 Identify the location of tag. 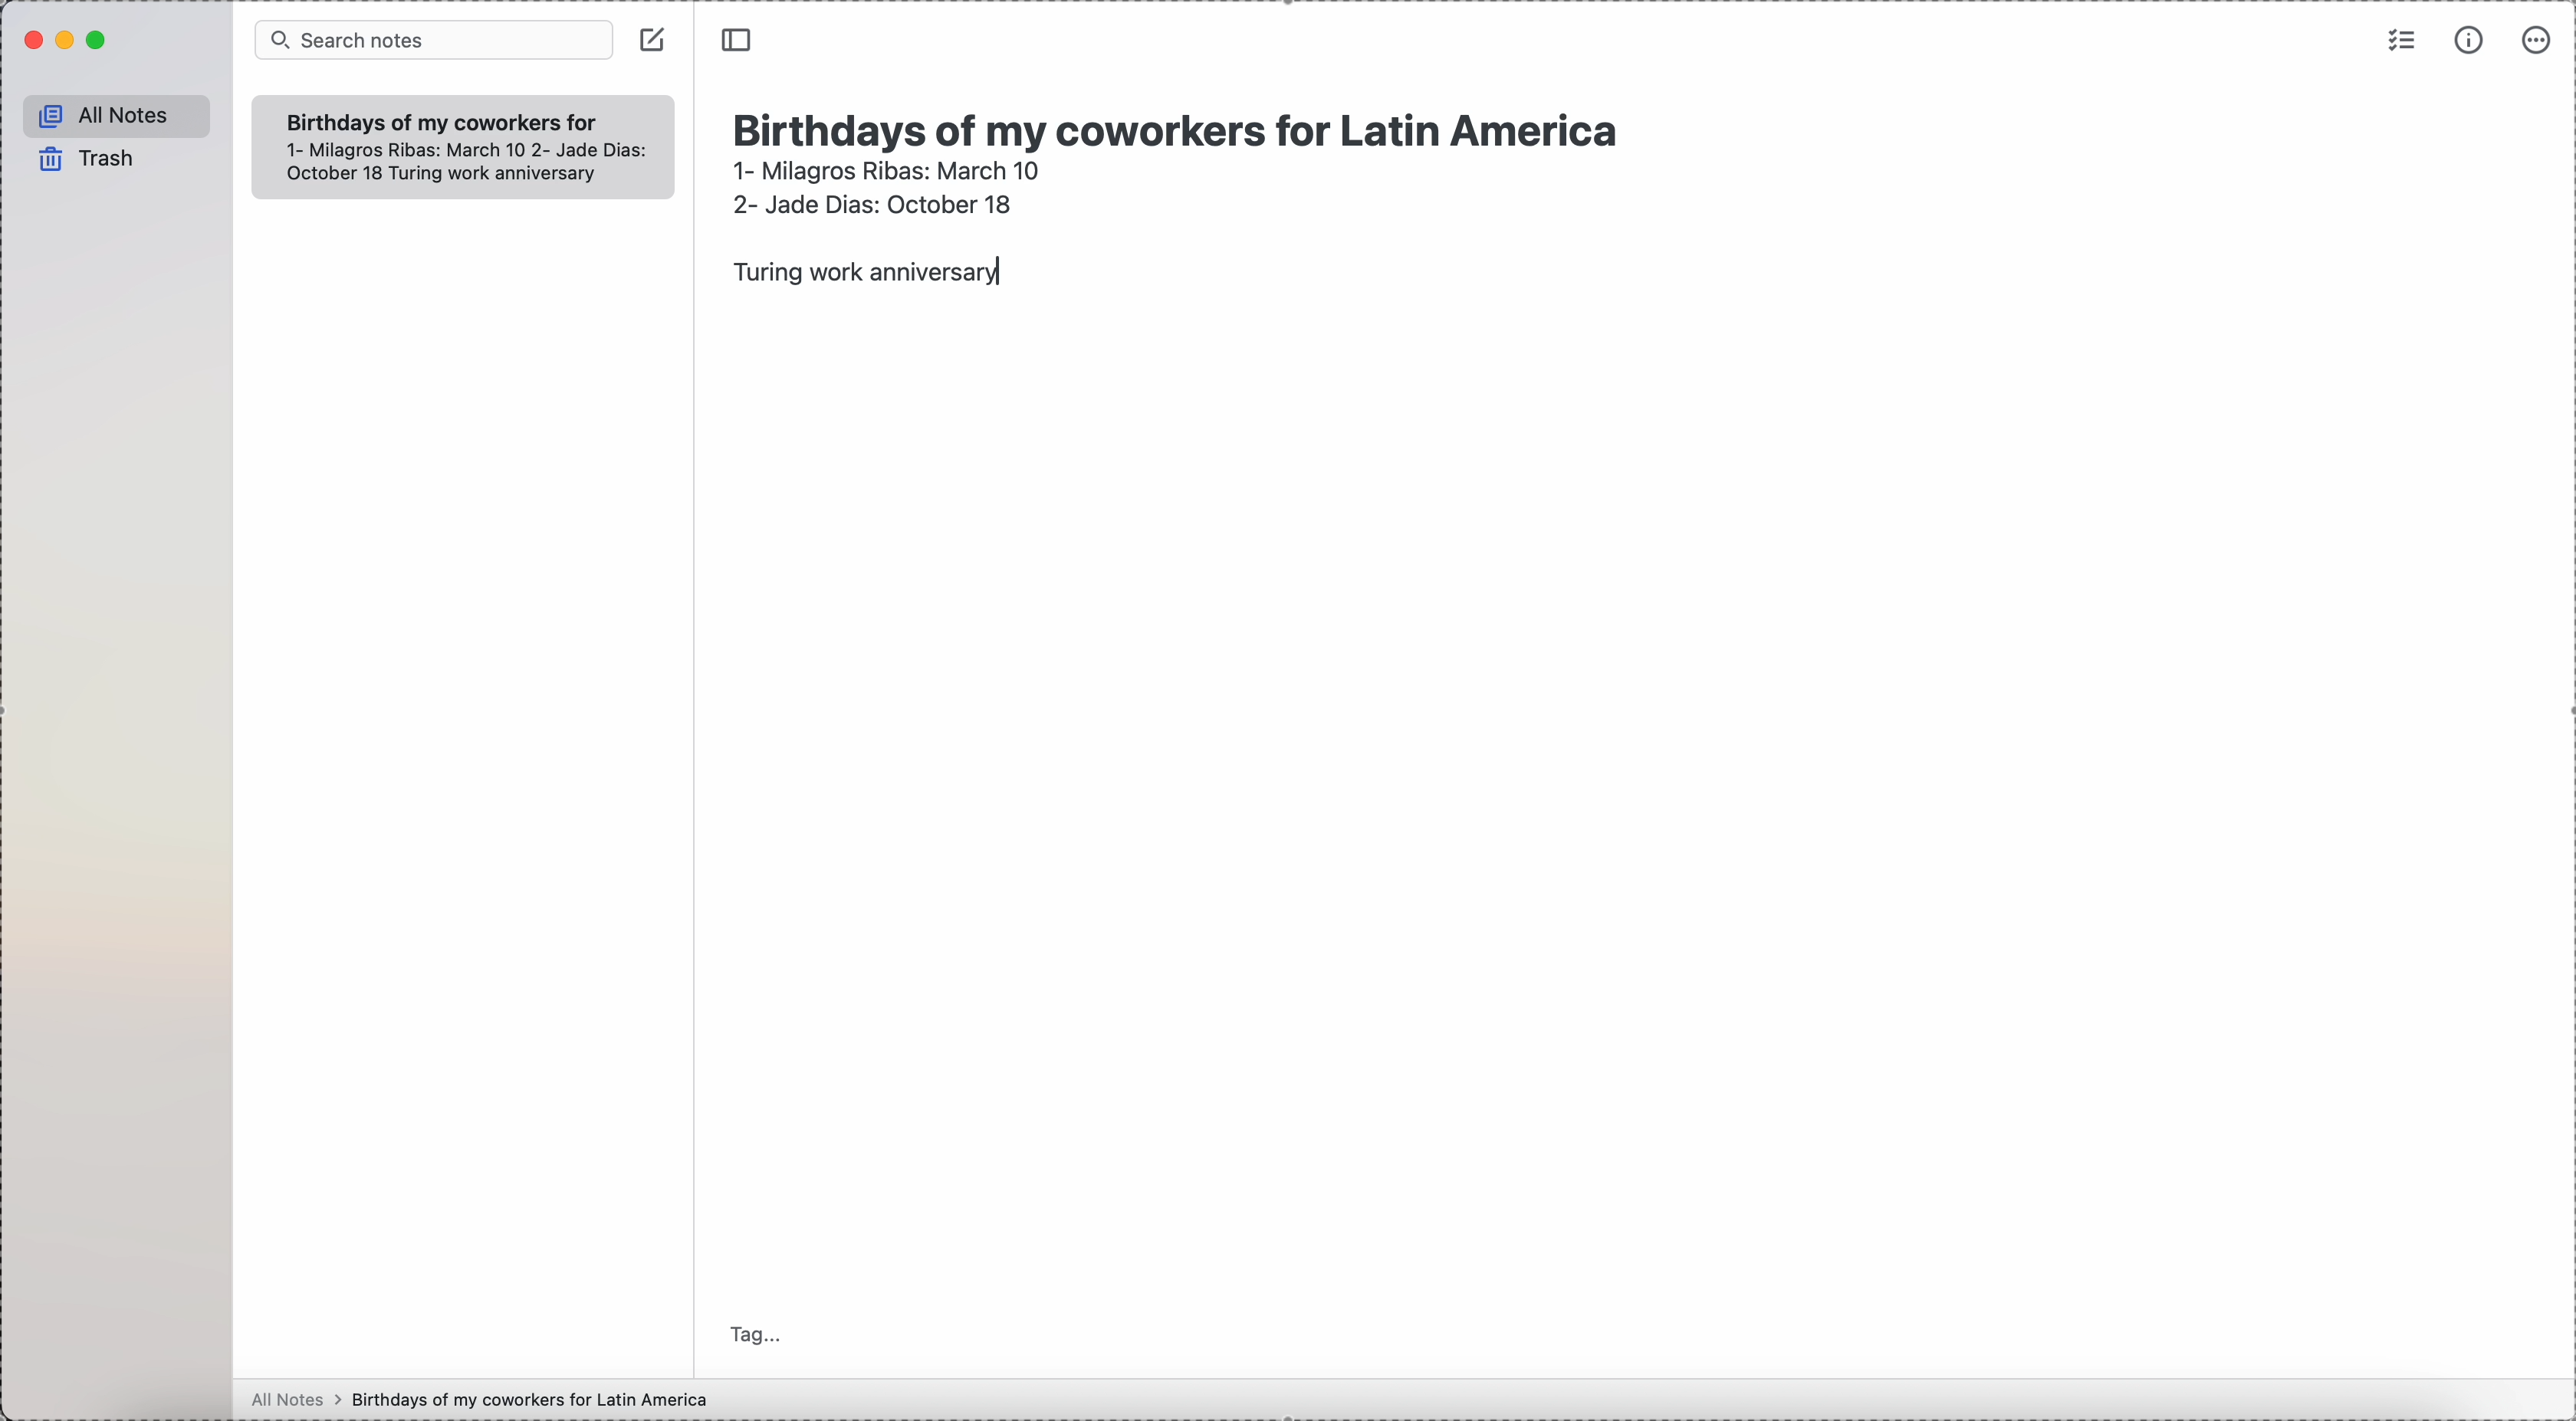
(757, 1333).